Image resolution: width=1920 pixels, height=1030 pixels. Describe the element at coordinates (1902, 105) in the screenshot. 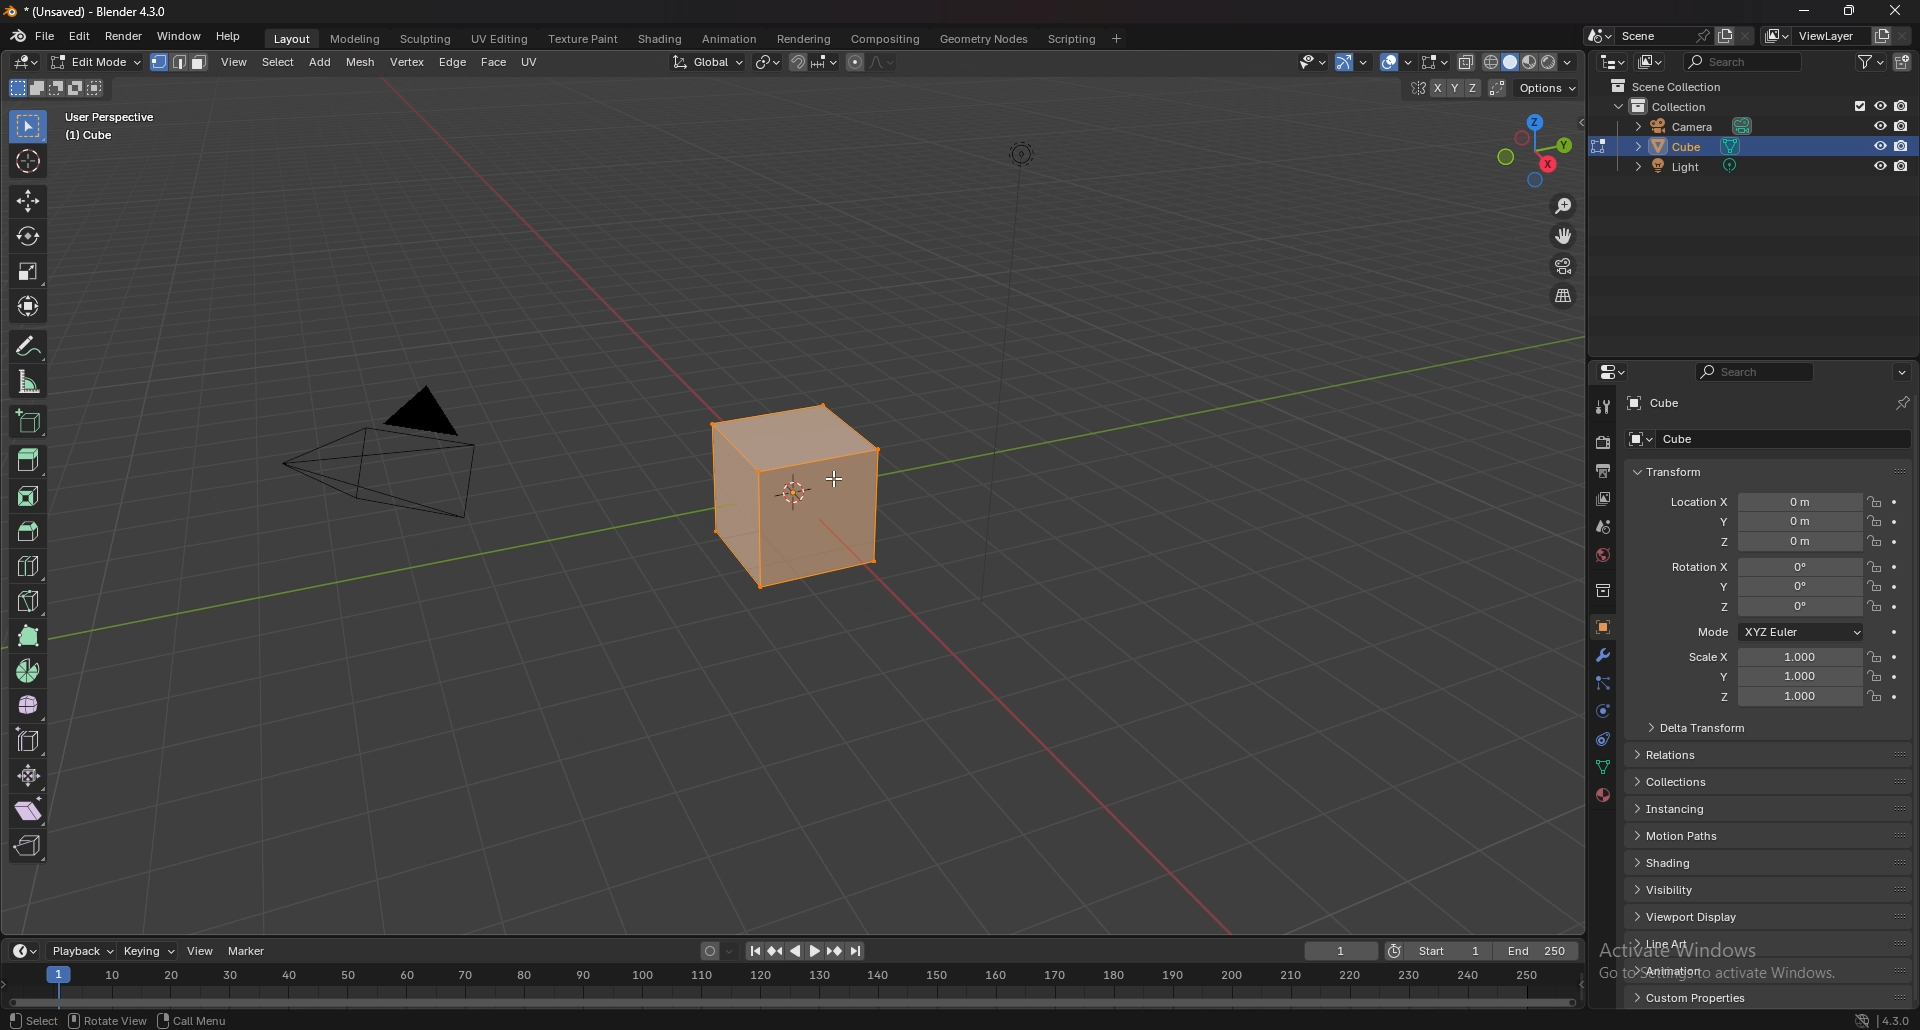

I see `disable in render` at that location.